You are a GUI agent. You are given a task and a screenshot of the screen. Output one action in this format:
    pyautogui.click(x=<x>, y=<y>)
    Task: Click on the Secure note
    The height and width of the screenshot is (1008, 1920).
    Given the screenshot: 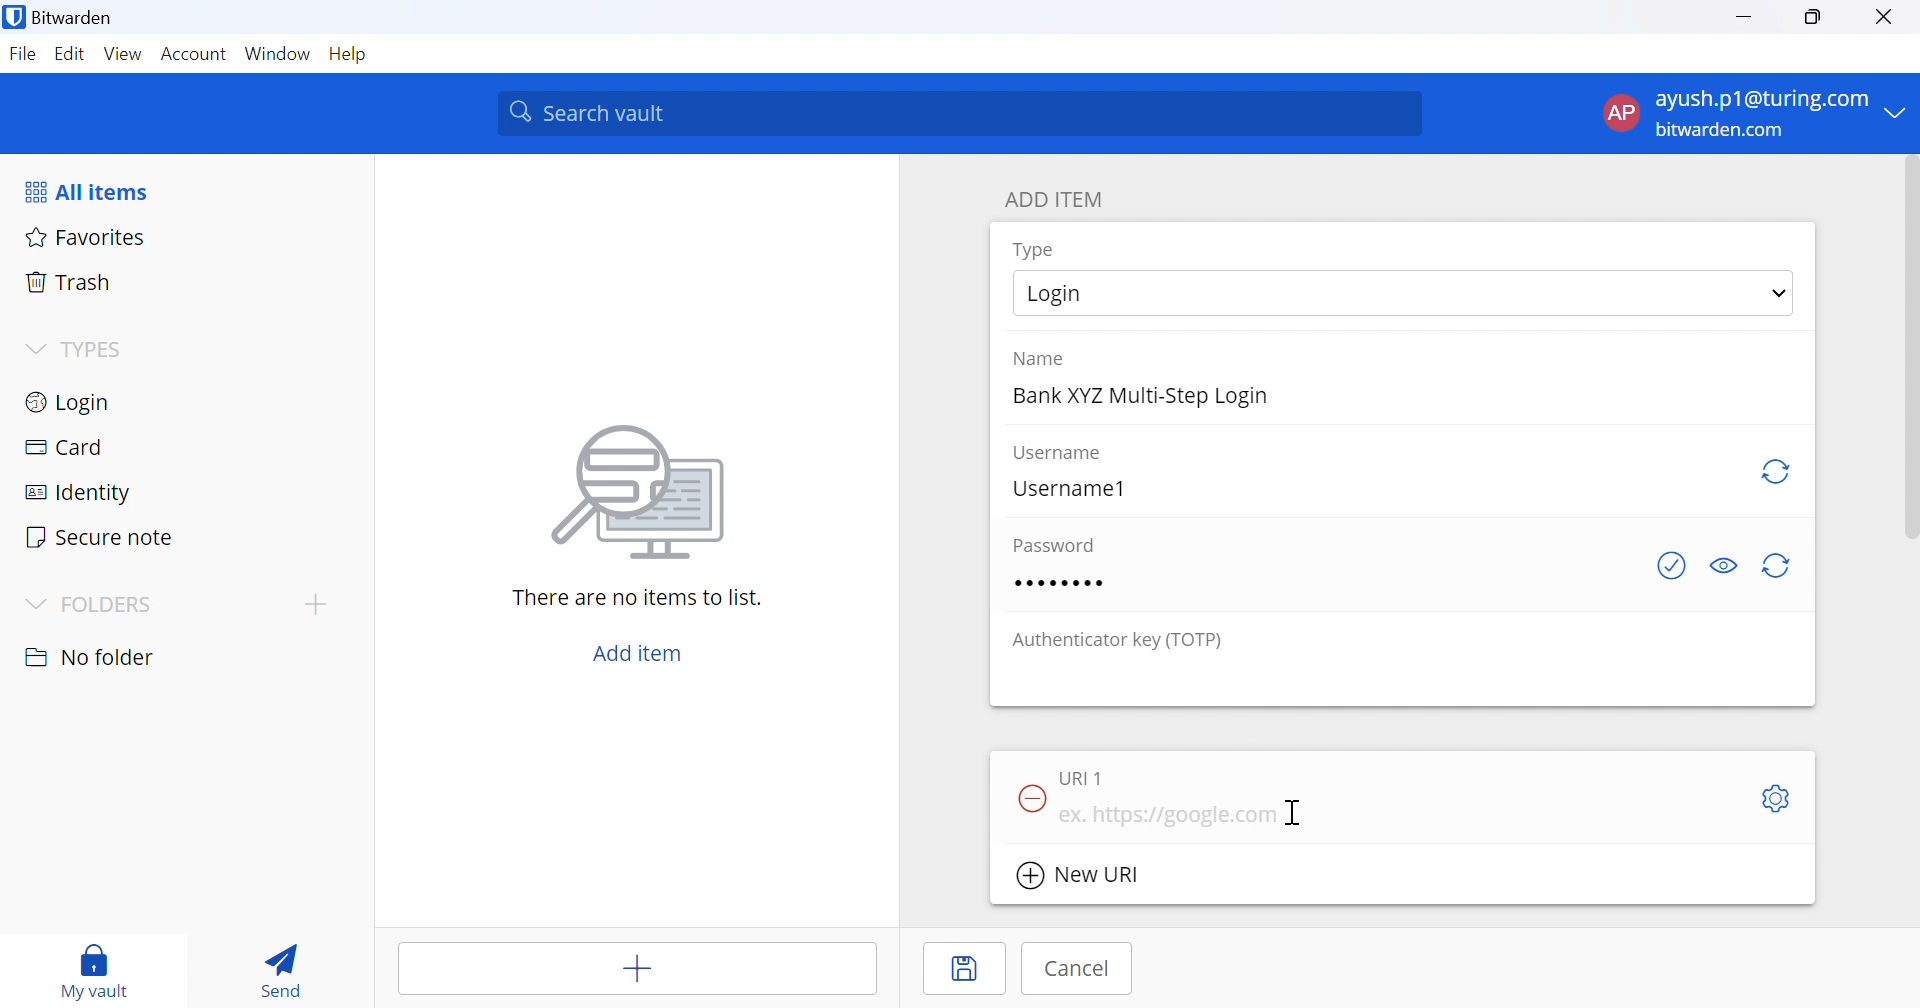 What is the action you would take?
    pyautogui.click(x=103, y=539)
    